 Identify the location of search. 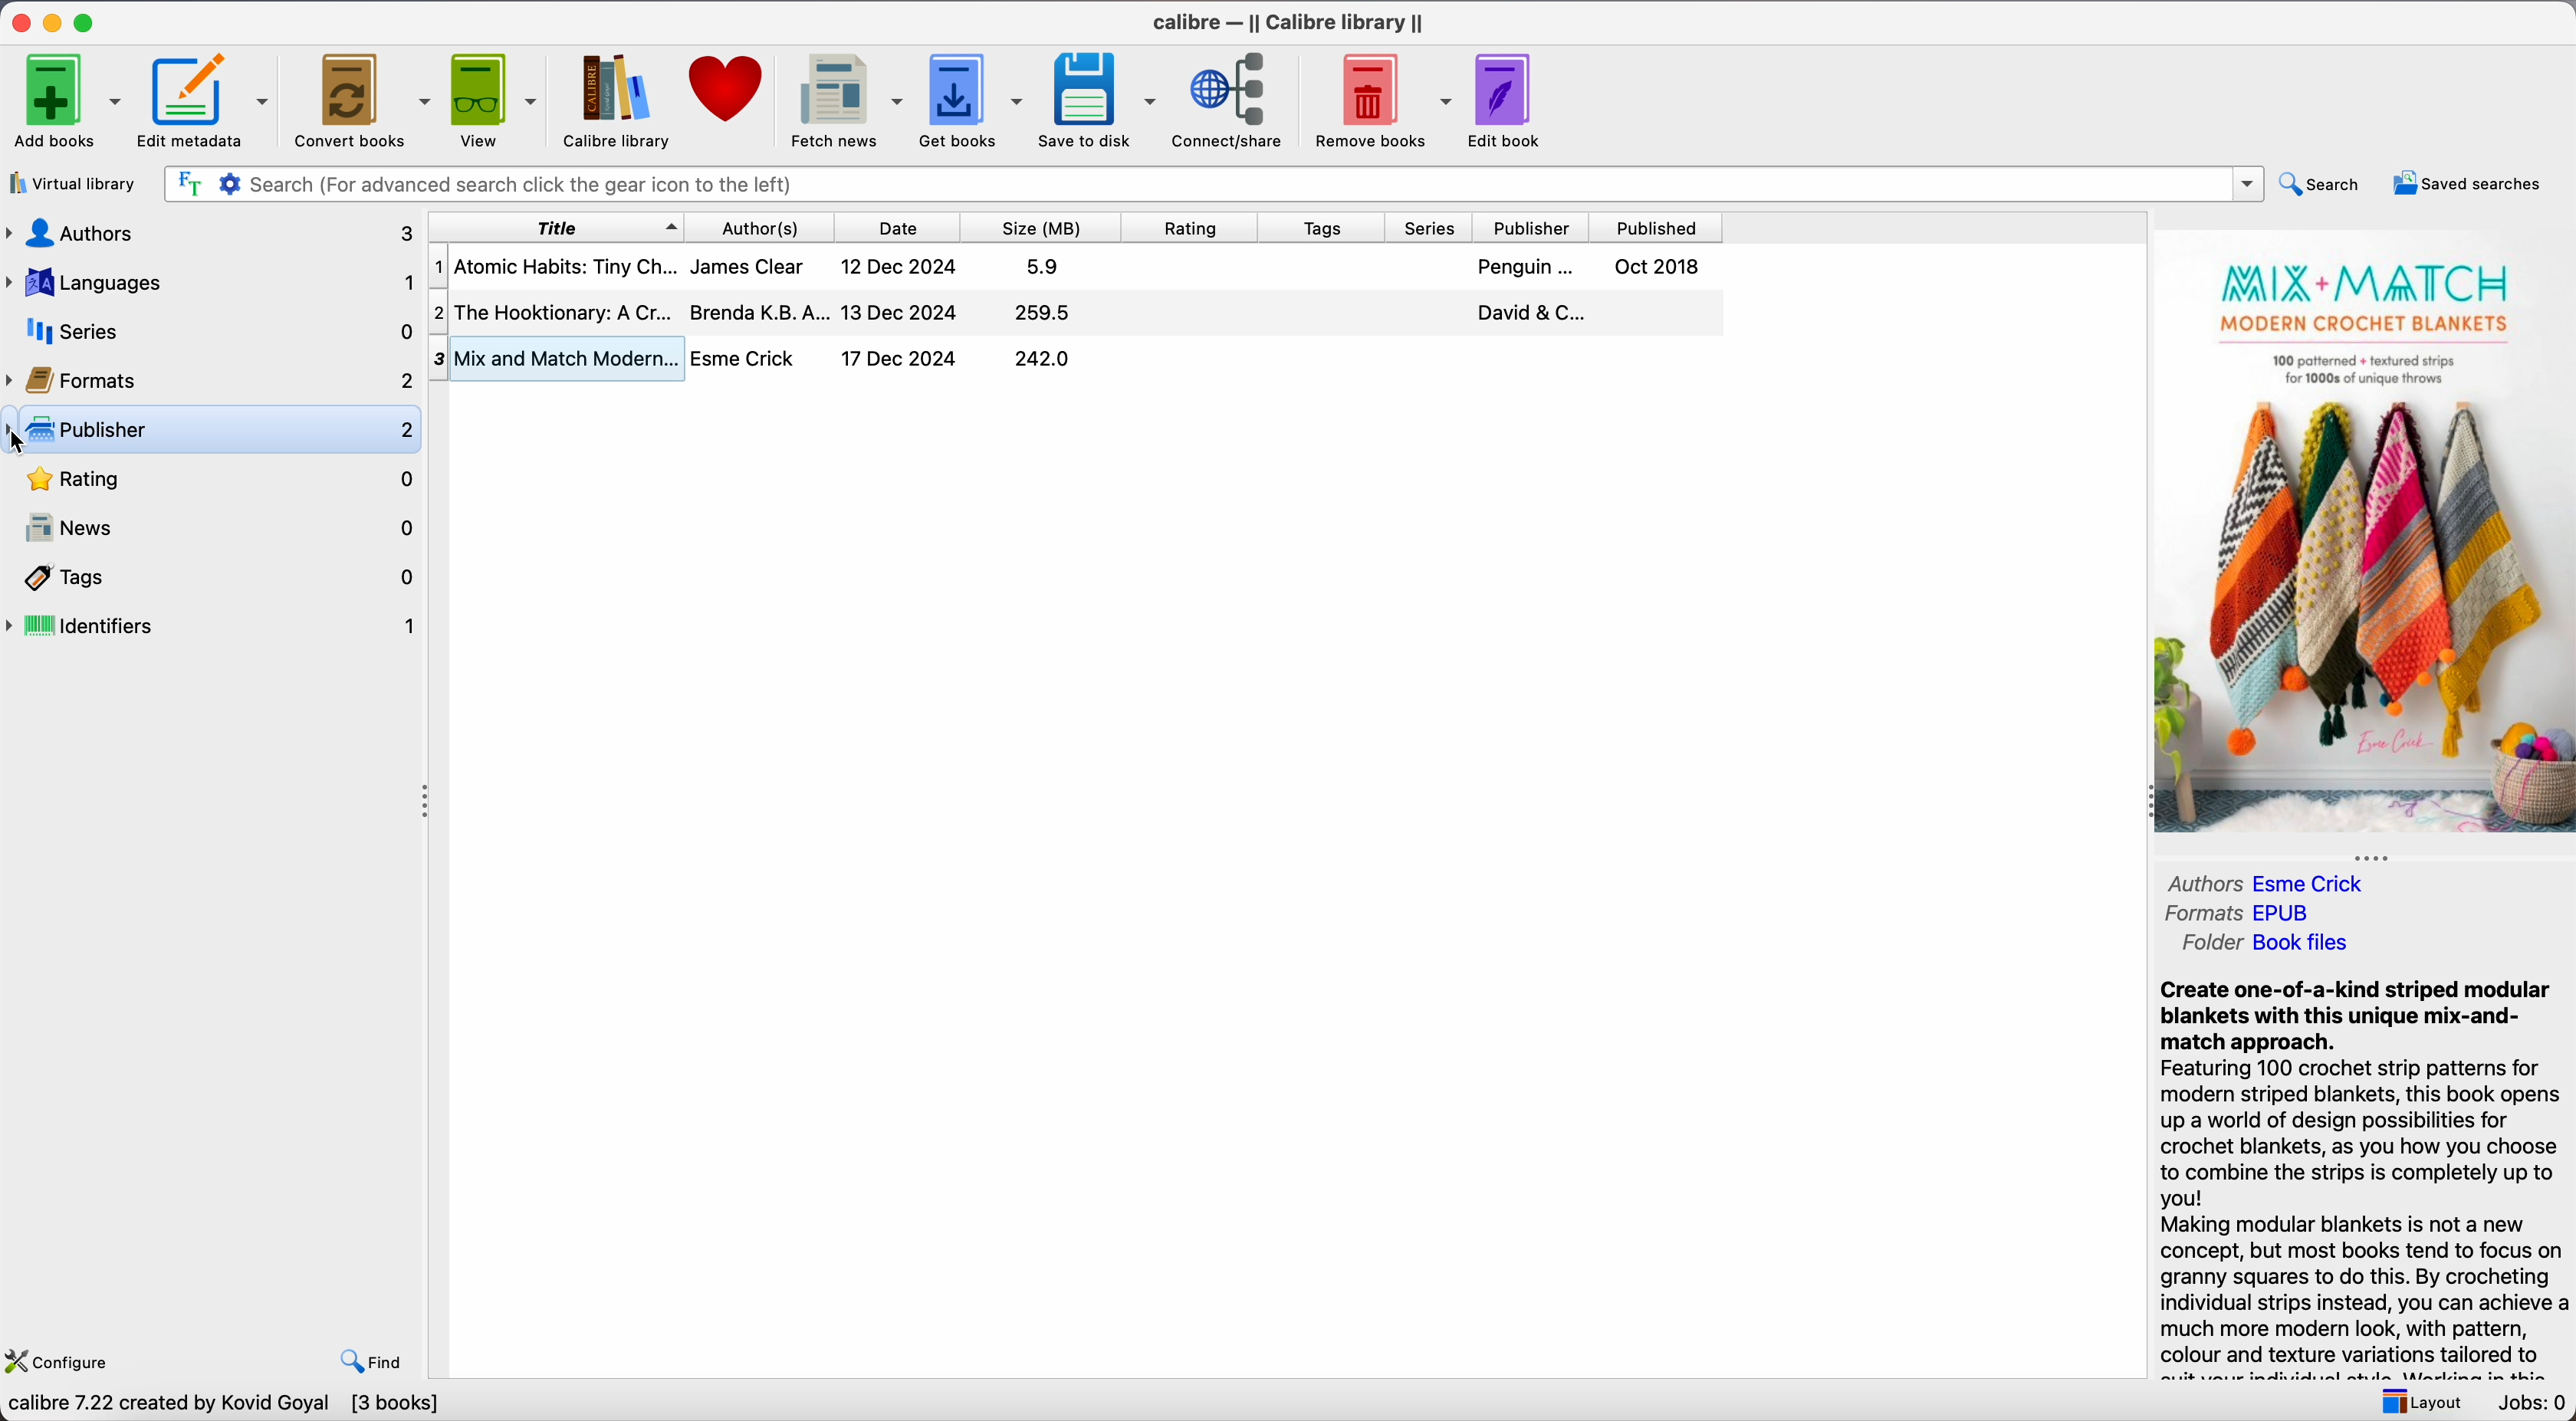
(2323, 182).